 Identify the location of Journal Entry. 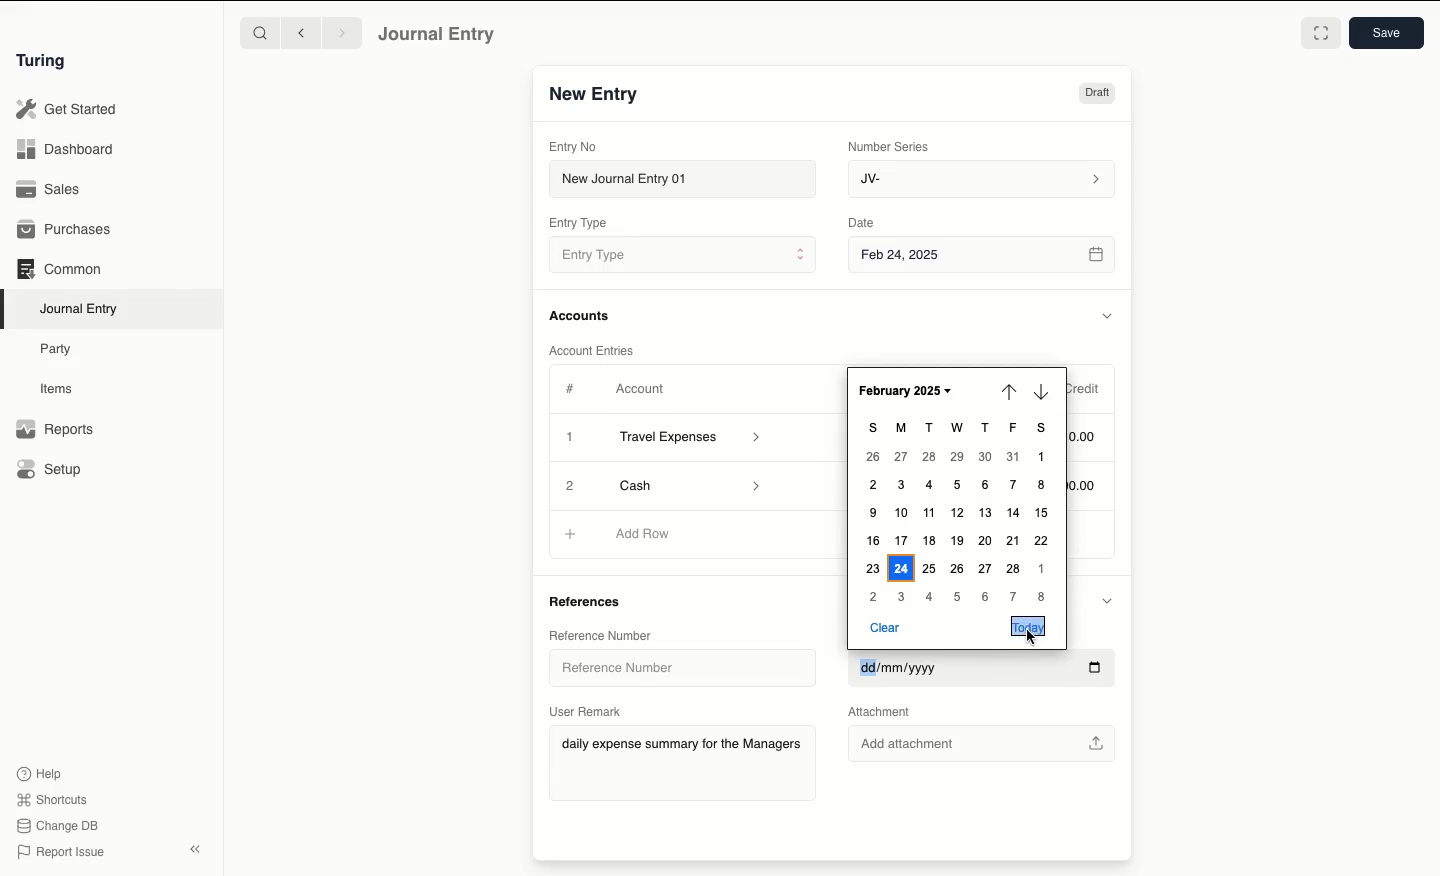
(80, 310).